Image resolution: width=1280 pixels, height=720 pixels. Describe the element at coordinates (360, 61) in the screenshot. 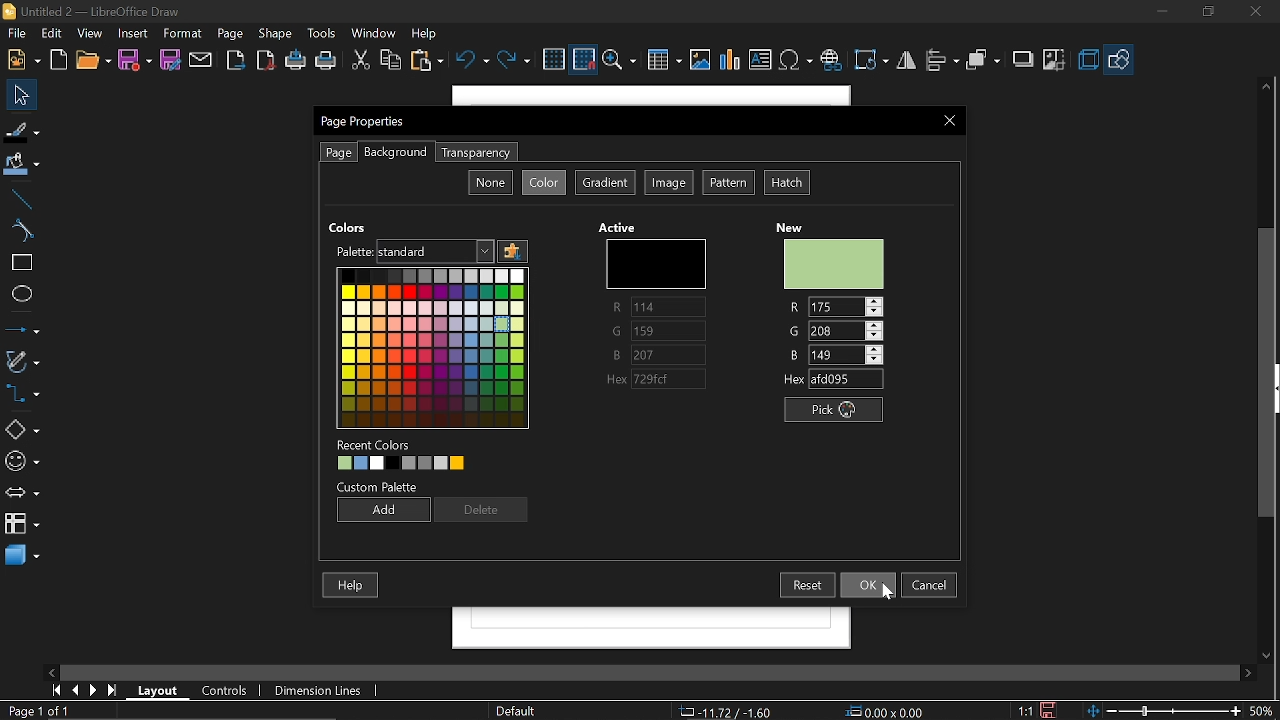

I see `Cut ` at that location.